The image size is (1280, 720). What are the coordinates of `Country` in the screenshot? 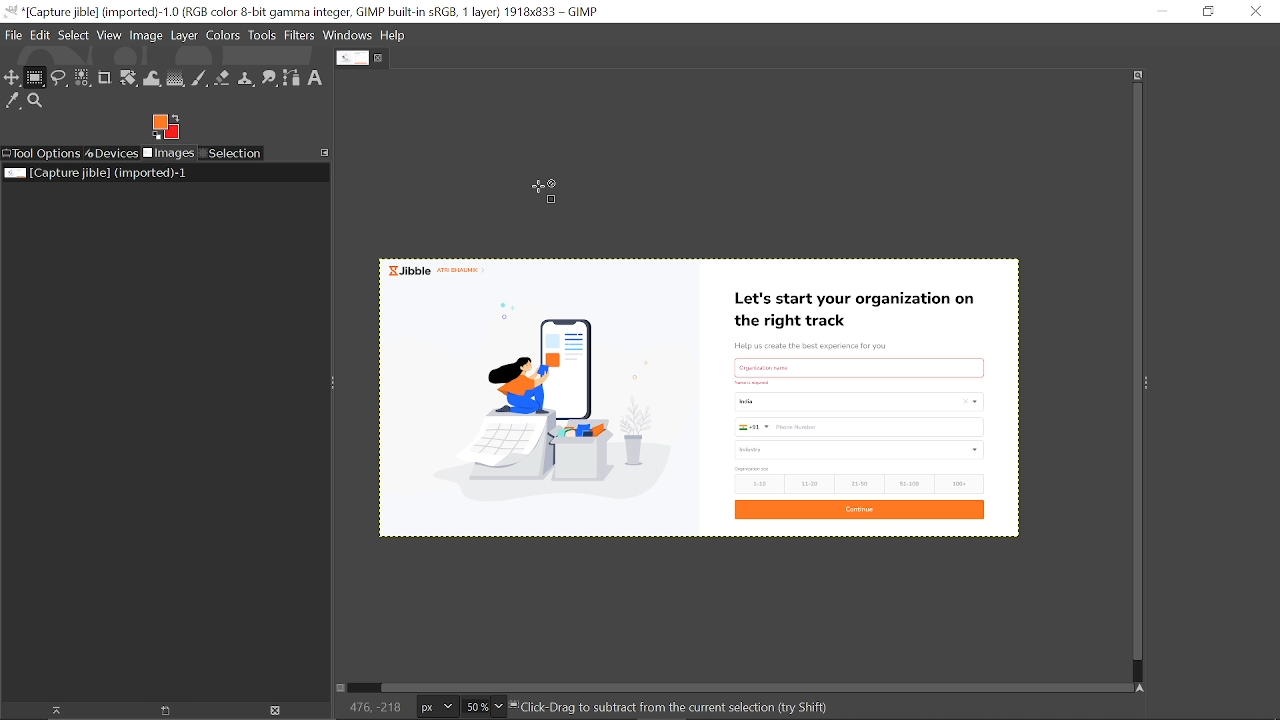 It's located at (857, 404).